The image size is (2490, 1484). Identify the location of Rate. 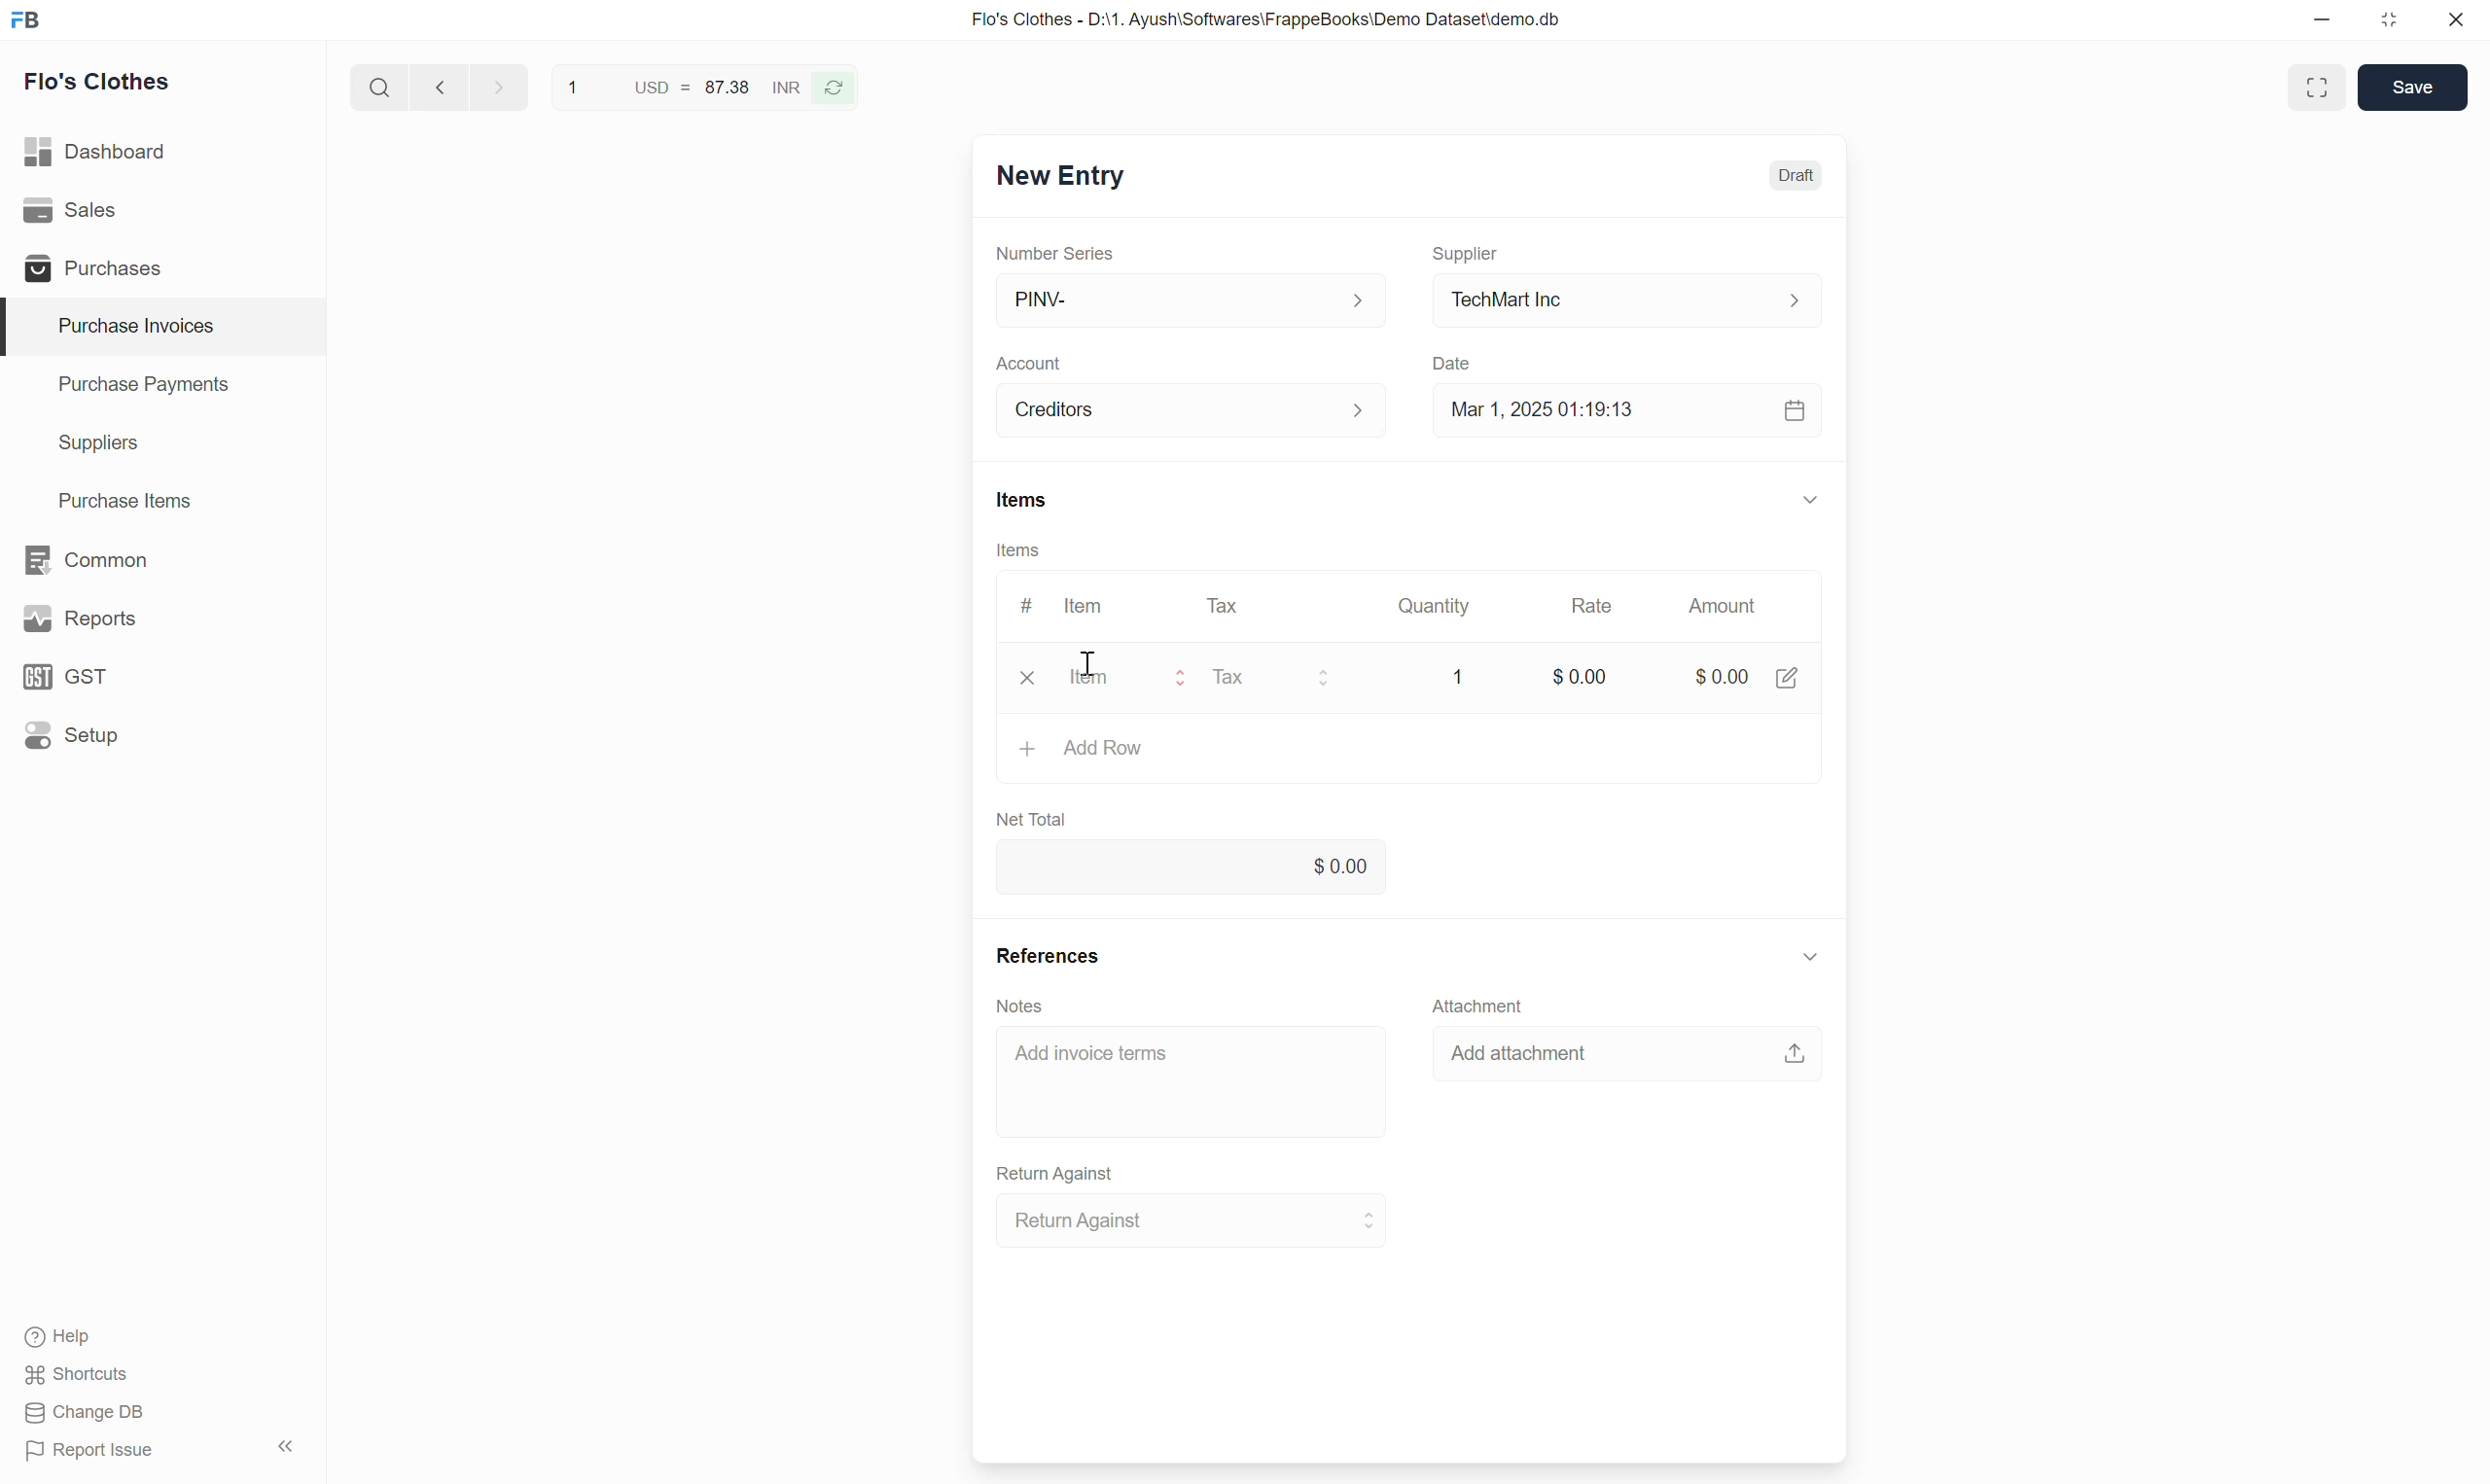
(1595, 604).